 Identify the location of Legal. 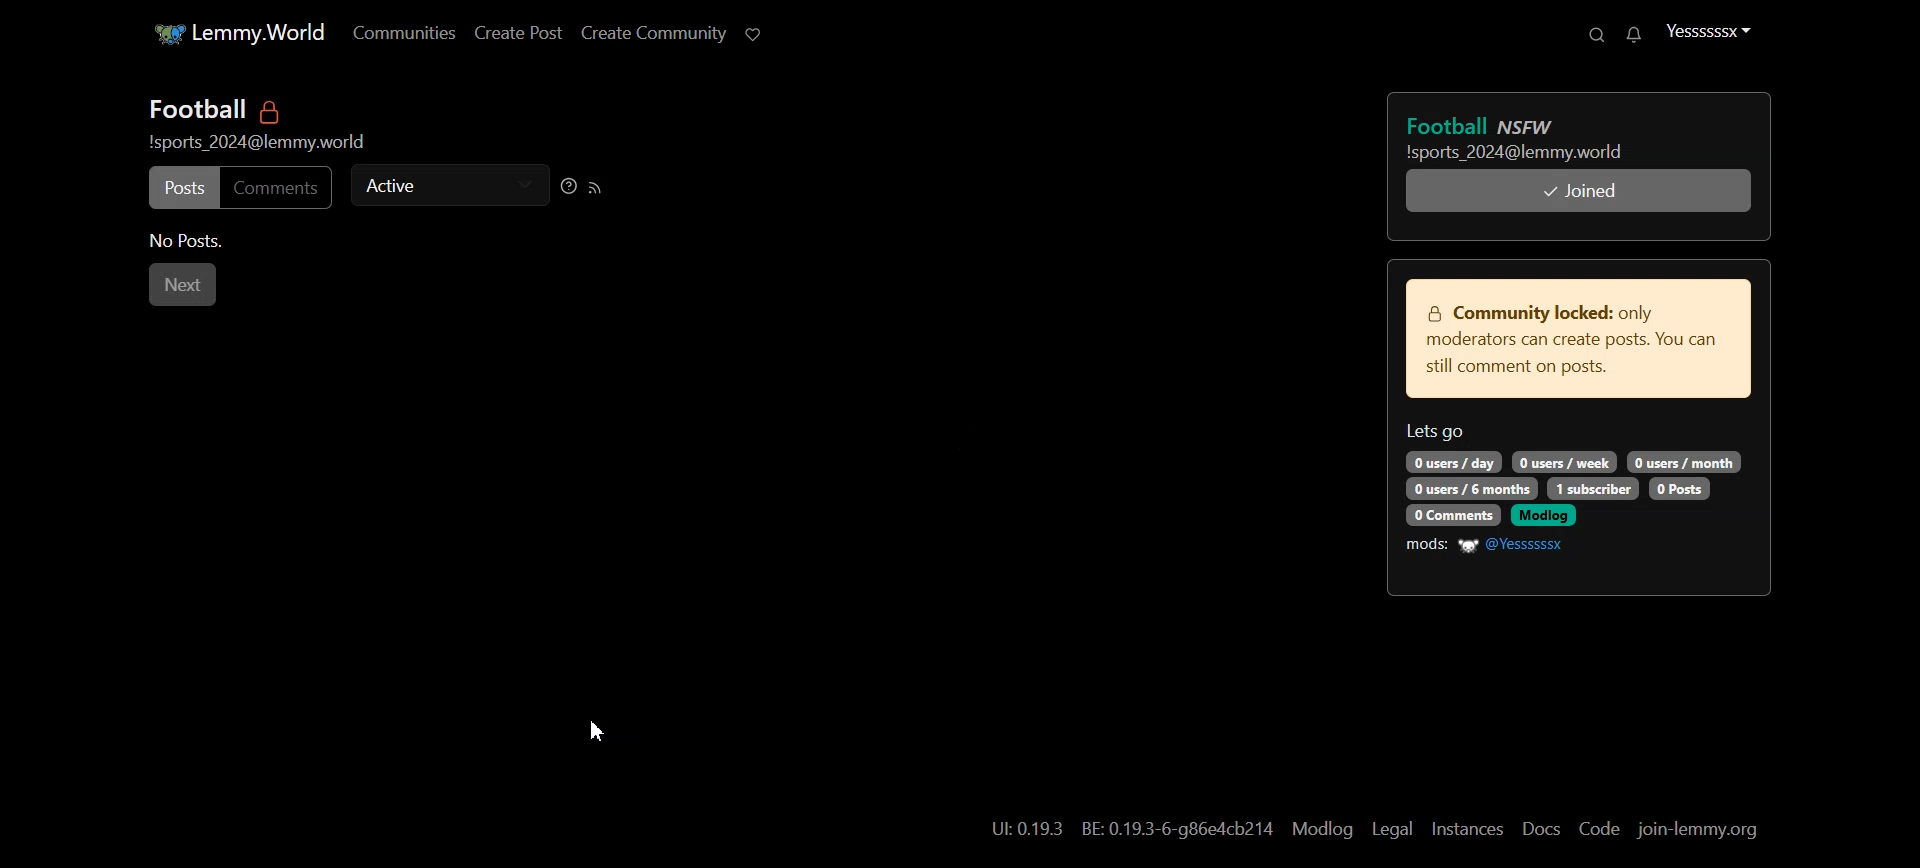
(1382, 827).